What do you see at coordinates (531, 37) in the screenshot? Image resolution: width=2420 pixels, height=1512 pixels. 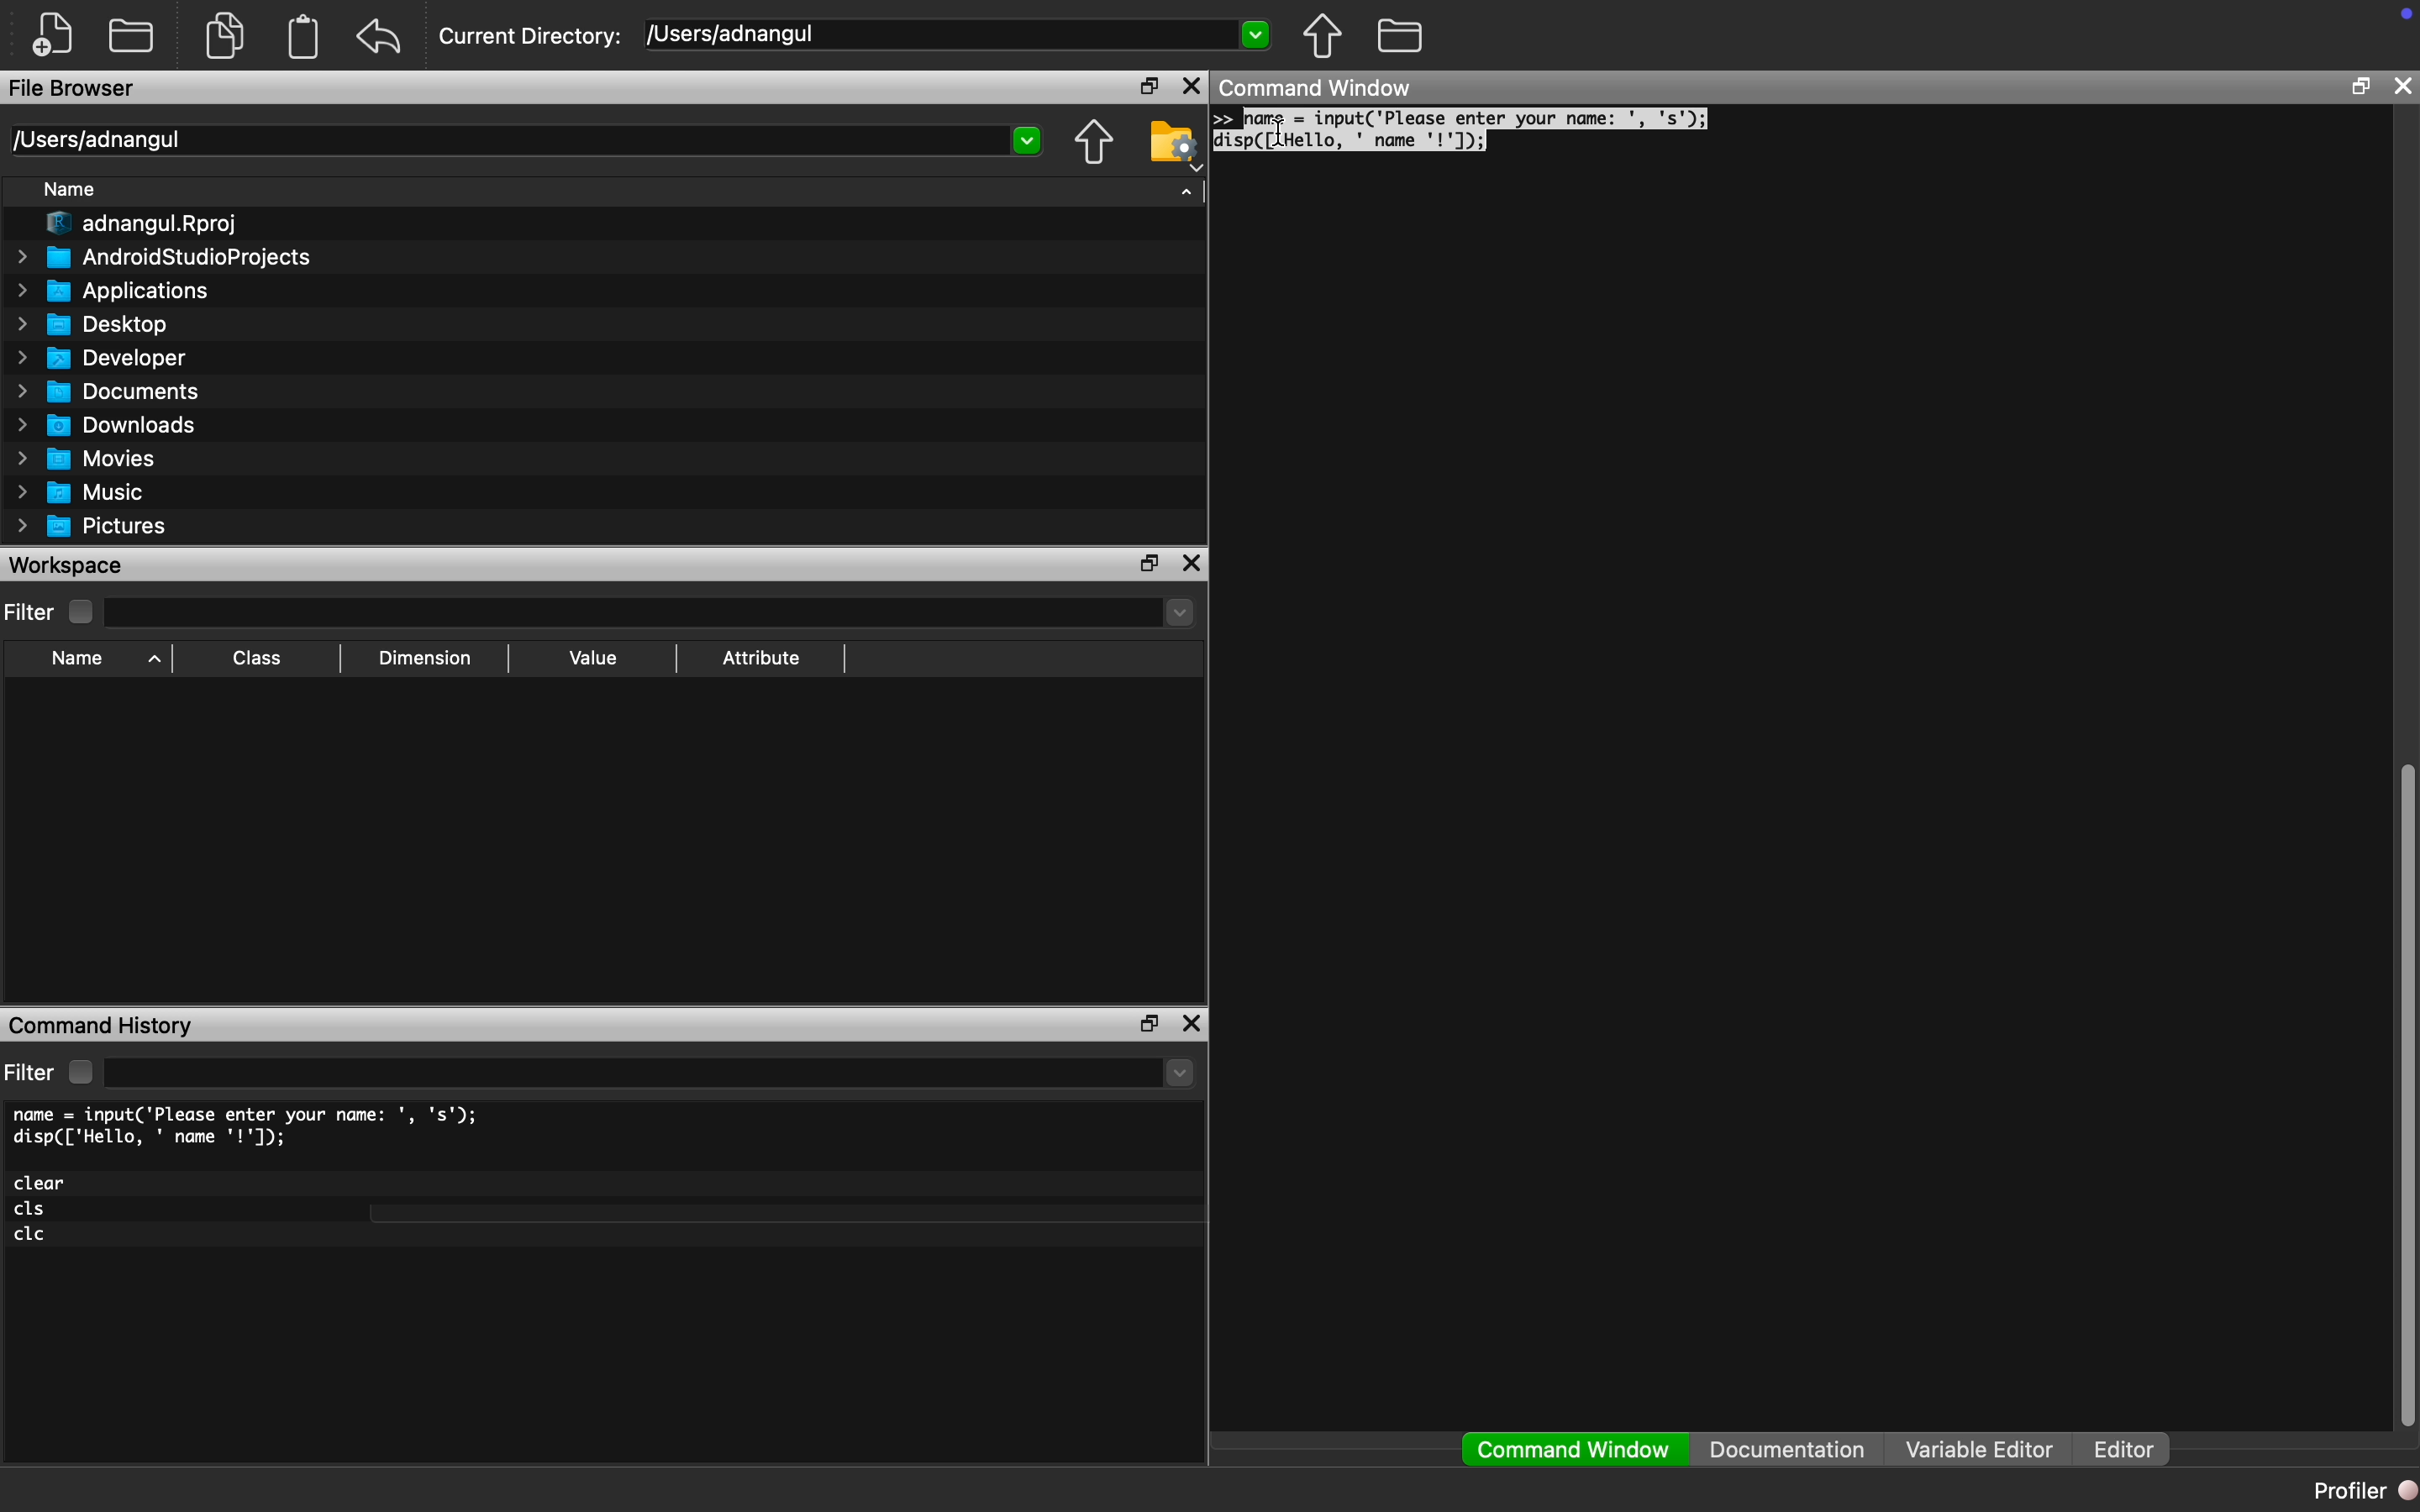 I see `Current Directory: ` at bounding box center [531, 37].